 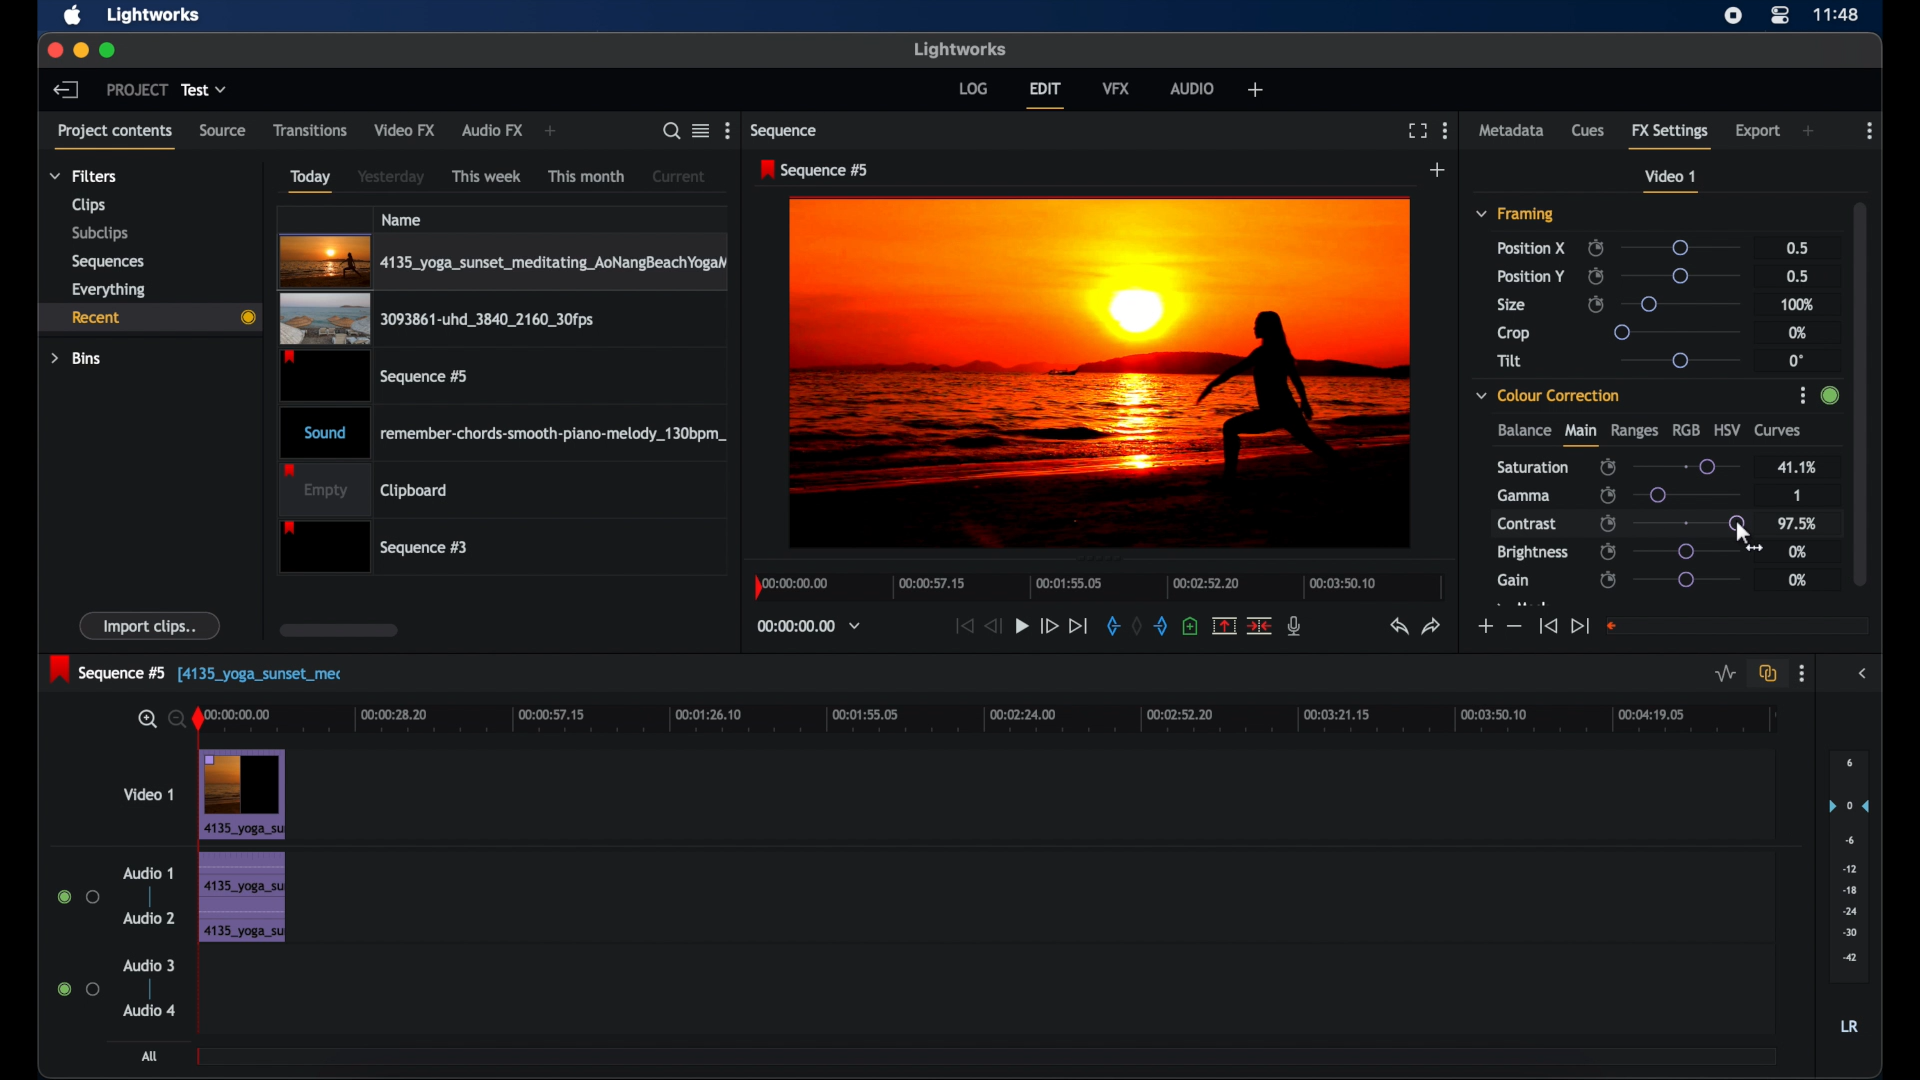 I want to click on text, so click(x=268, y=677).